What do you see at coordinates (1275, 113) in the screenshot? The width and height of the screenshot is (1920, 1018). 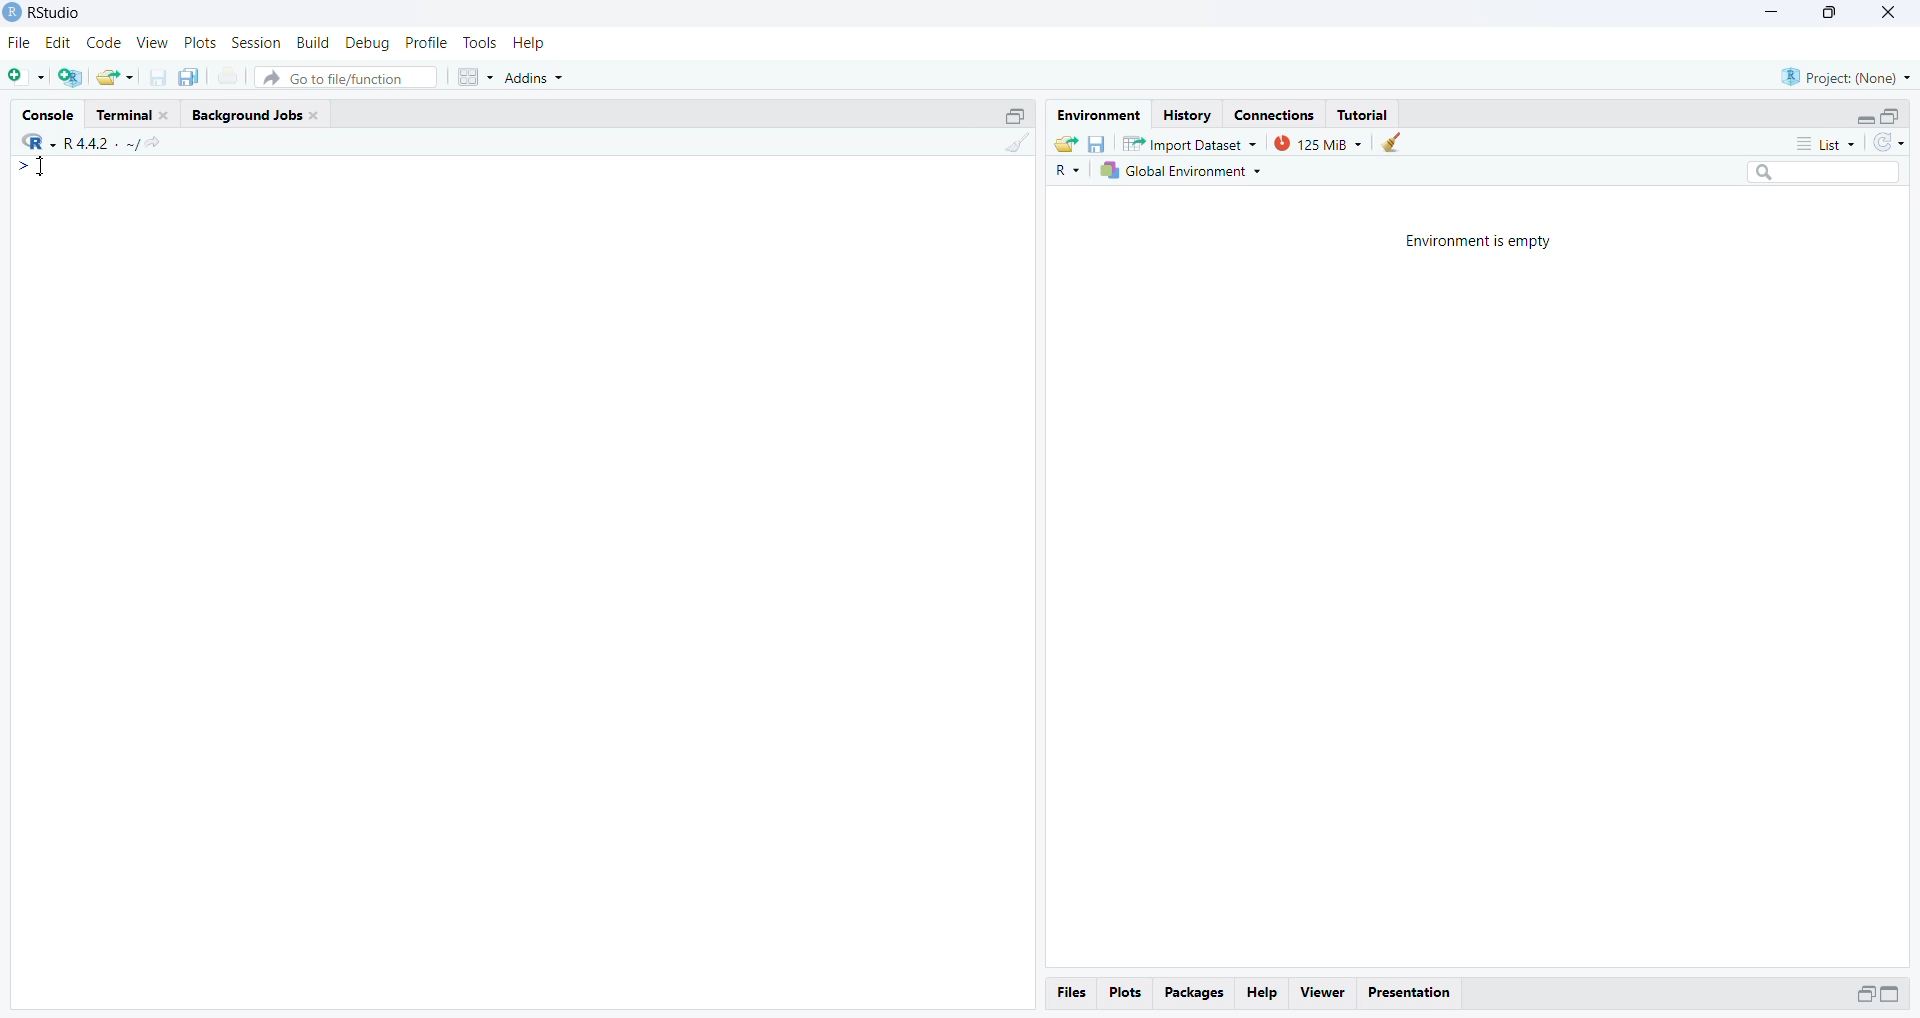 I see `Connections` at bounding box center [1275, 113].